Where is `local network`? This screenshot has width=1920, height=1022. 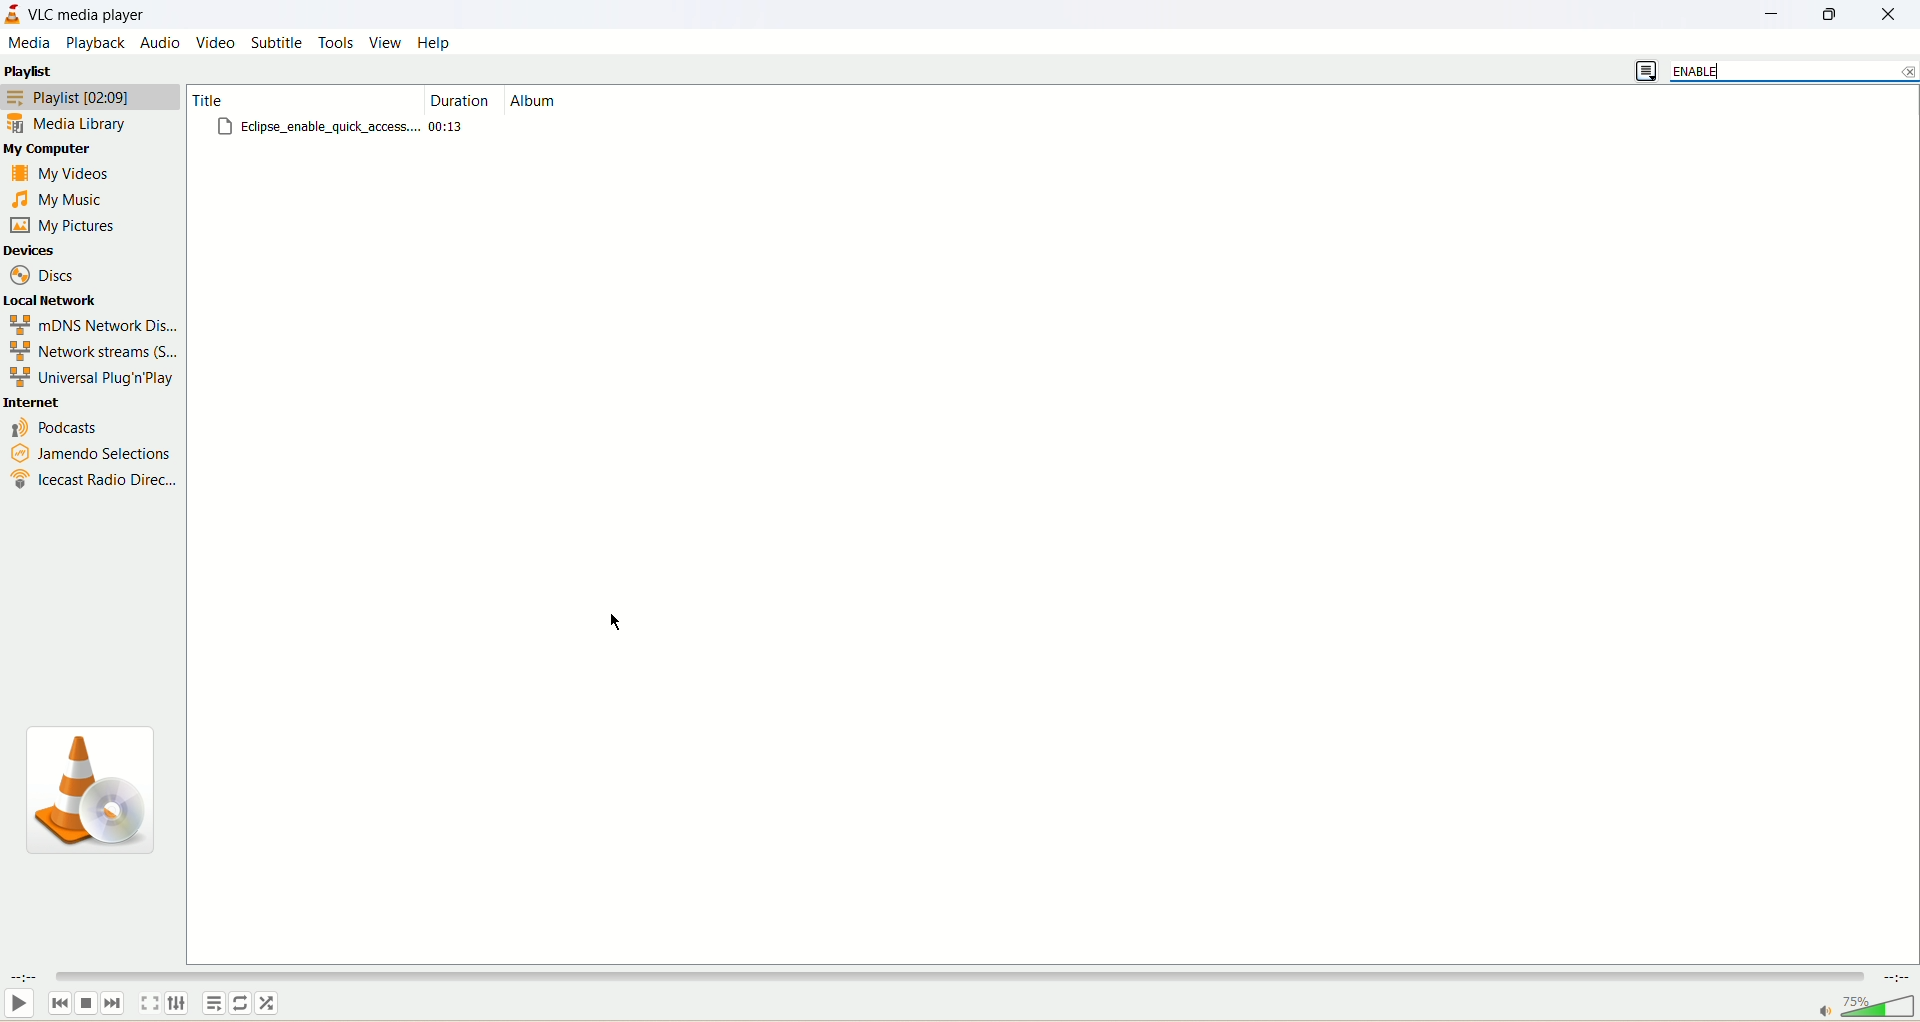
local network is located at coordinates (65, 298).